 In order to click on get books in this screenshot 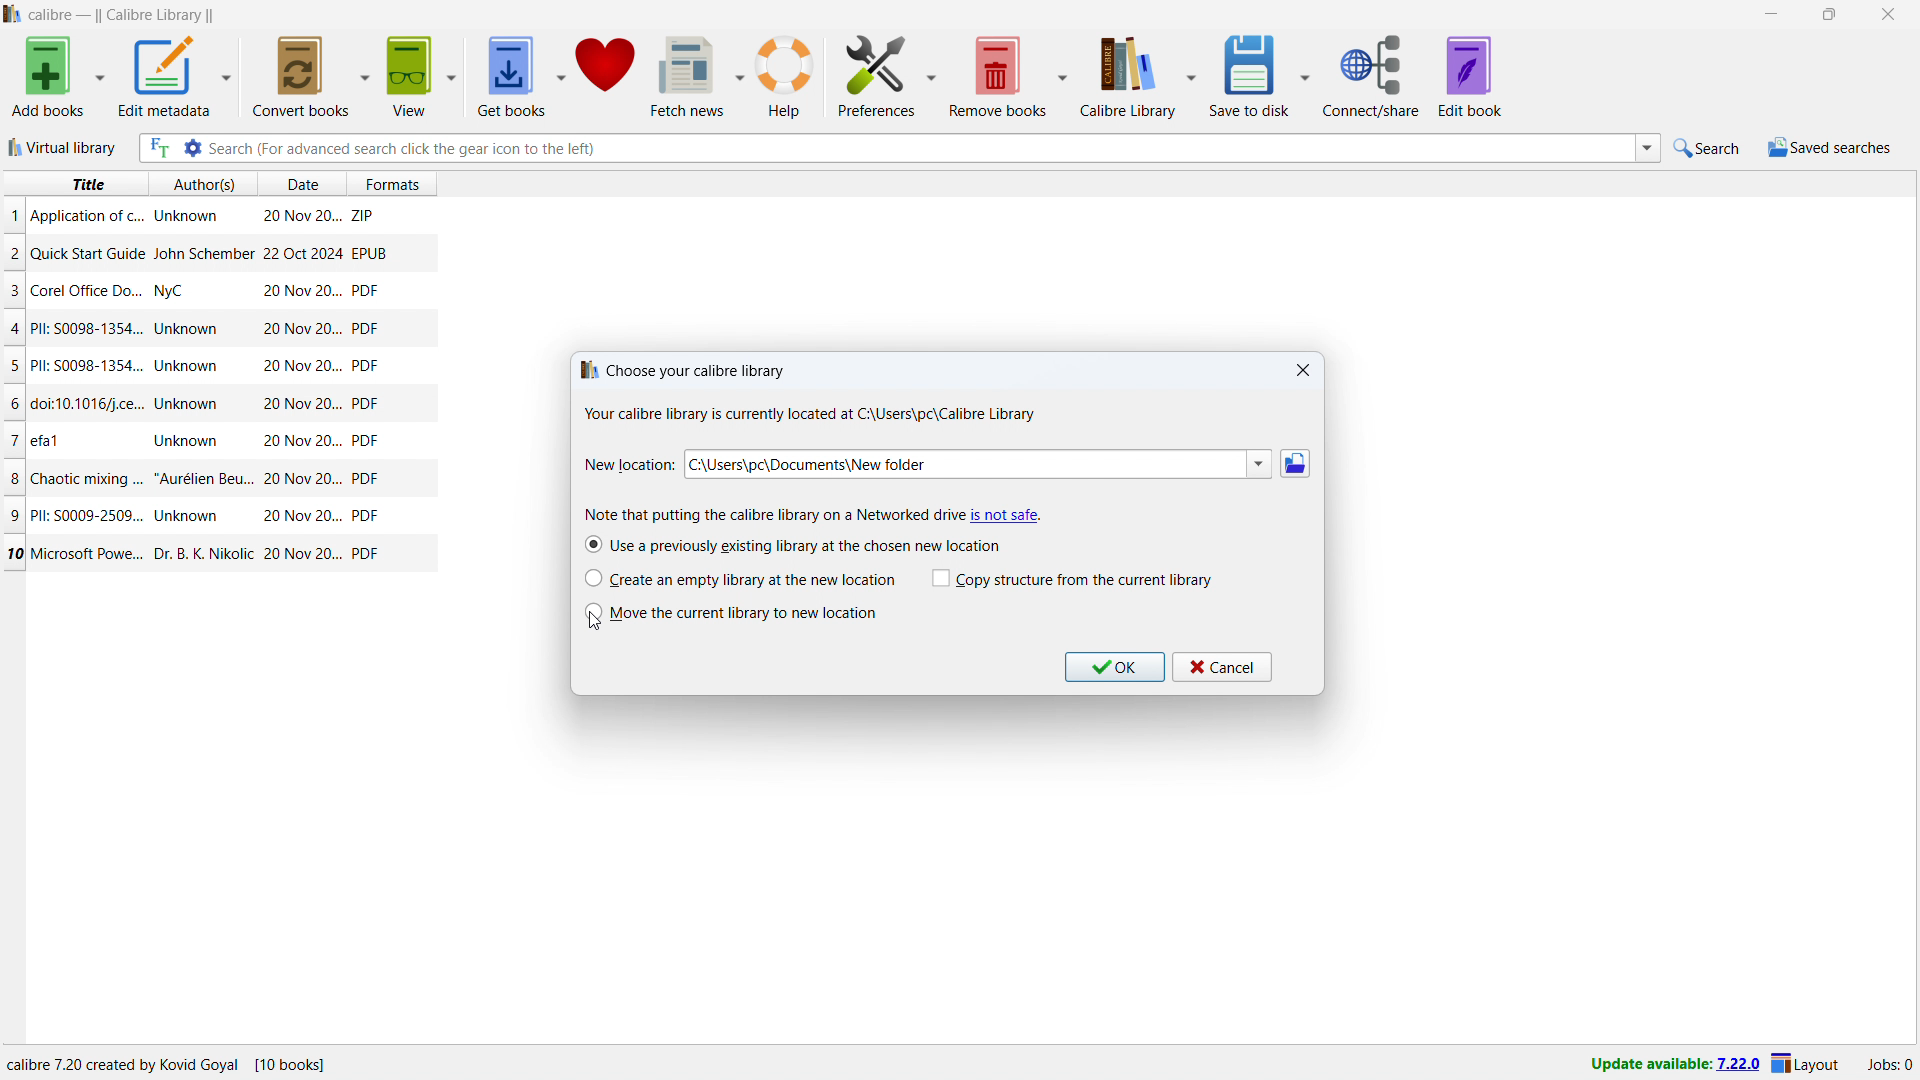, I will do `click(510, 77)`.